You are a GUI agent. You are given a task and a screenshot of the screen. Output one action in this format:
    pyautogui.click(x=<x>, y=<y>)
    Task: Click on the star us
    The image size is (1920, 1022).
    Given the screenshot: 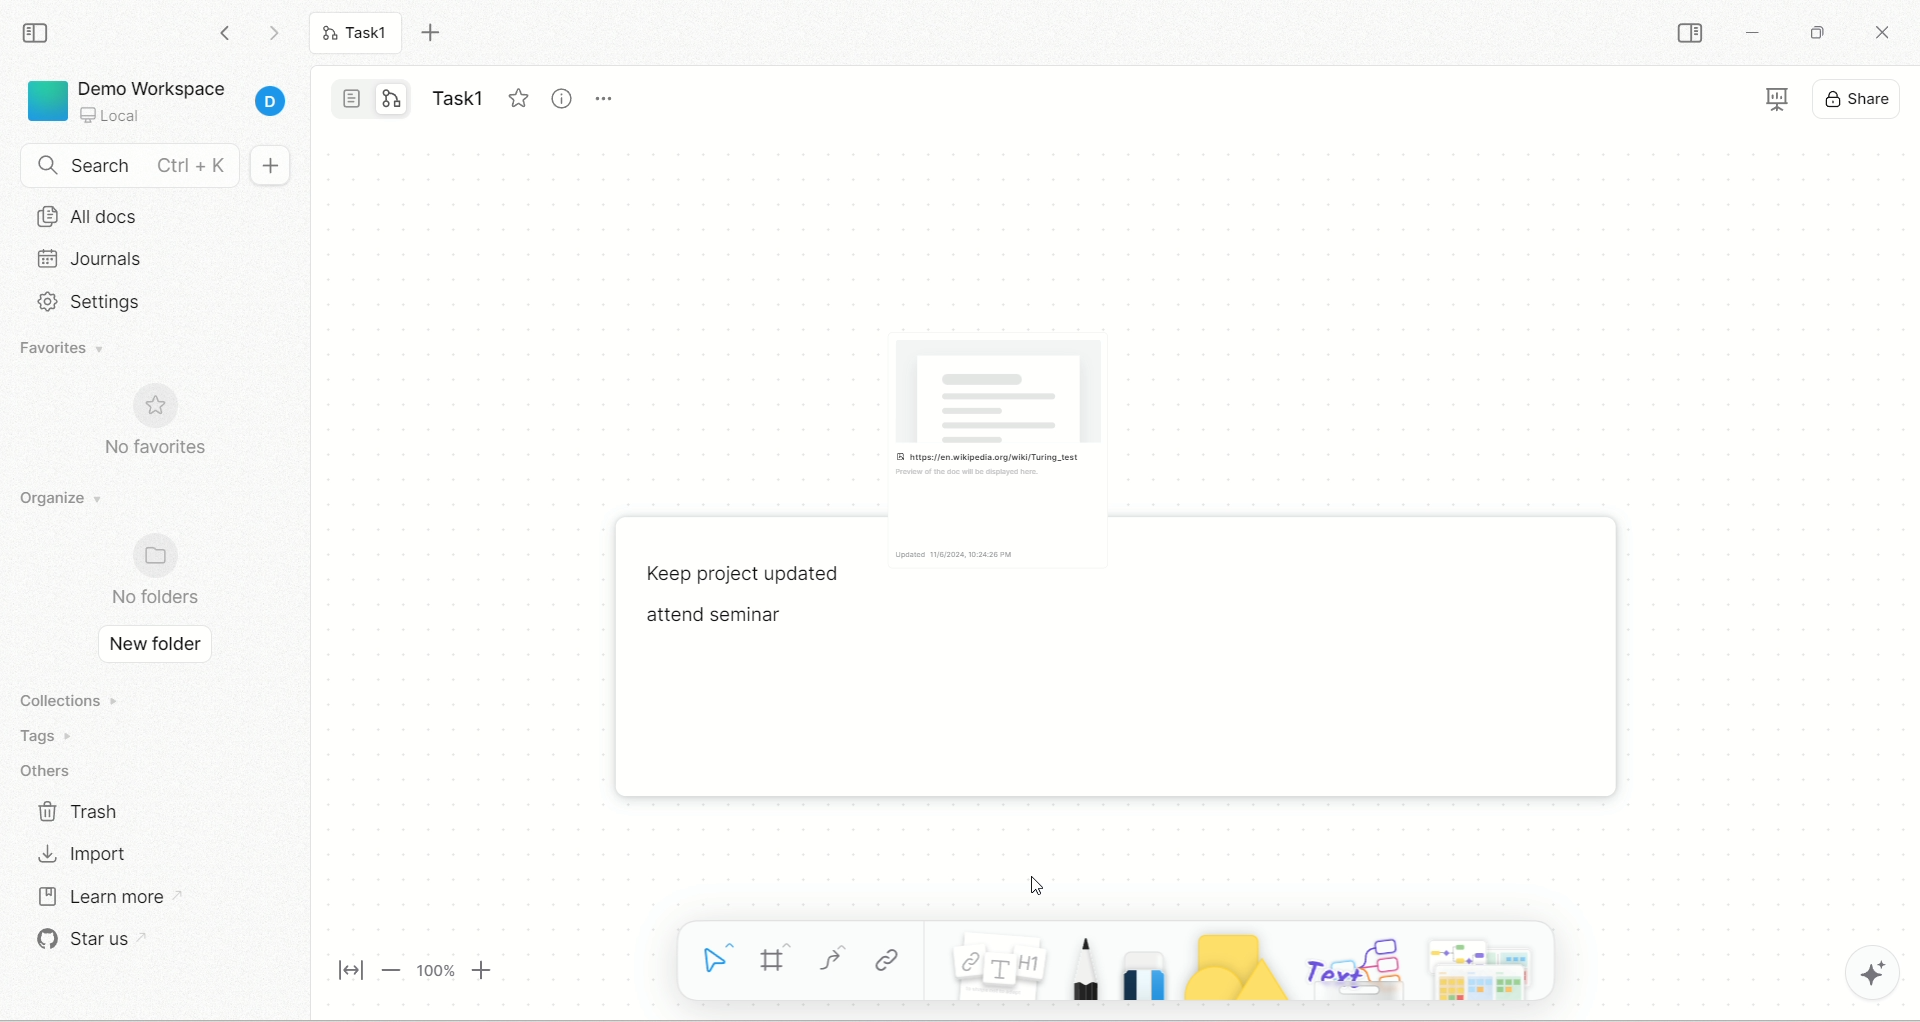 What is the action you would take?
    pyautogui.click(x=104, y=945)
    